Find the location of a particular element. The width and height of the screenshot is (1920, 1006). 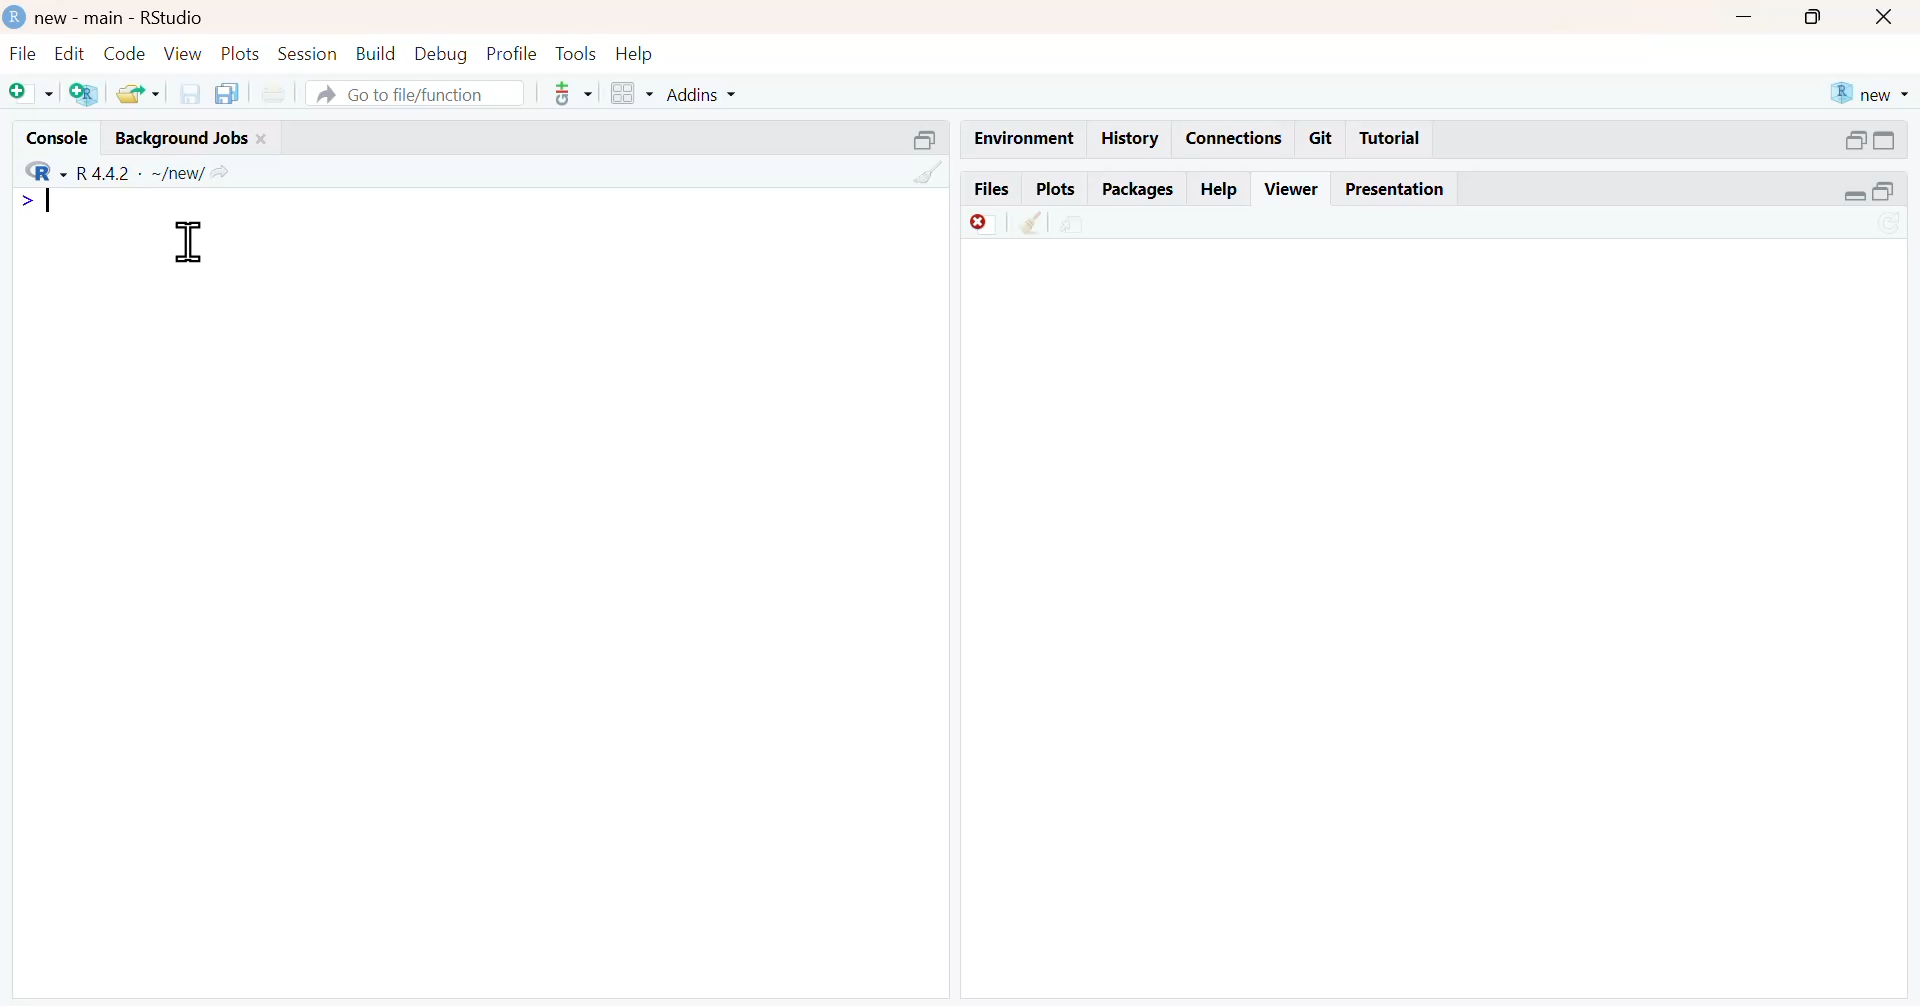

minimize is located at coordinates (1852, 197).